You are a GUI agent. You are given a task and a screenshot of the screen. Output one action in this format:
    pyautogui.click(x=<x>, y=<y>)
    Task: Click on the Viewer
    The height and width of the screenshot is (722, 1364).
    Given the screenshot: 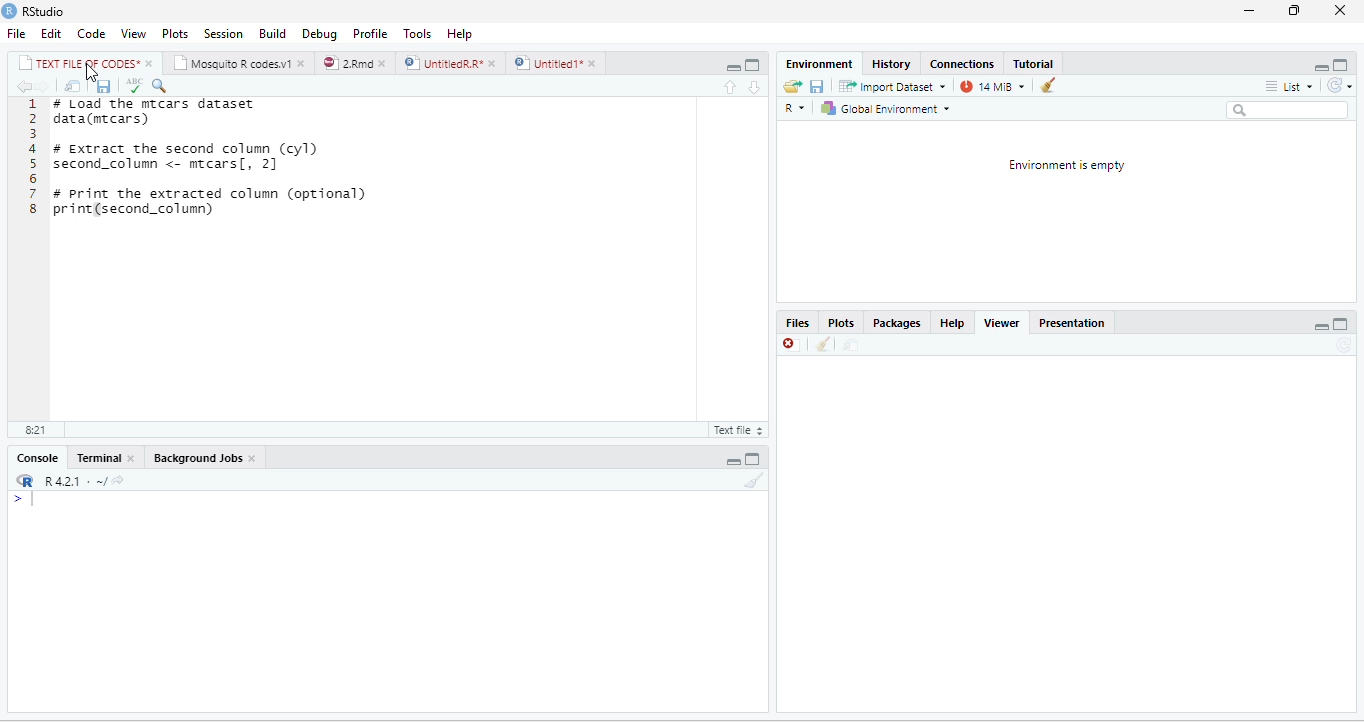 What is the action you would take?
    pyautogui.click(x=1007, y=323)
    